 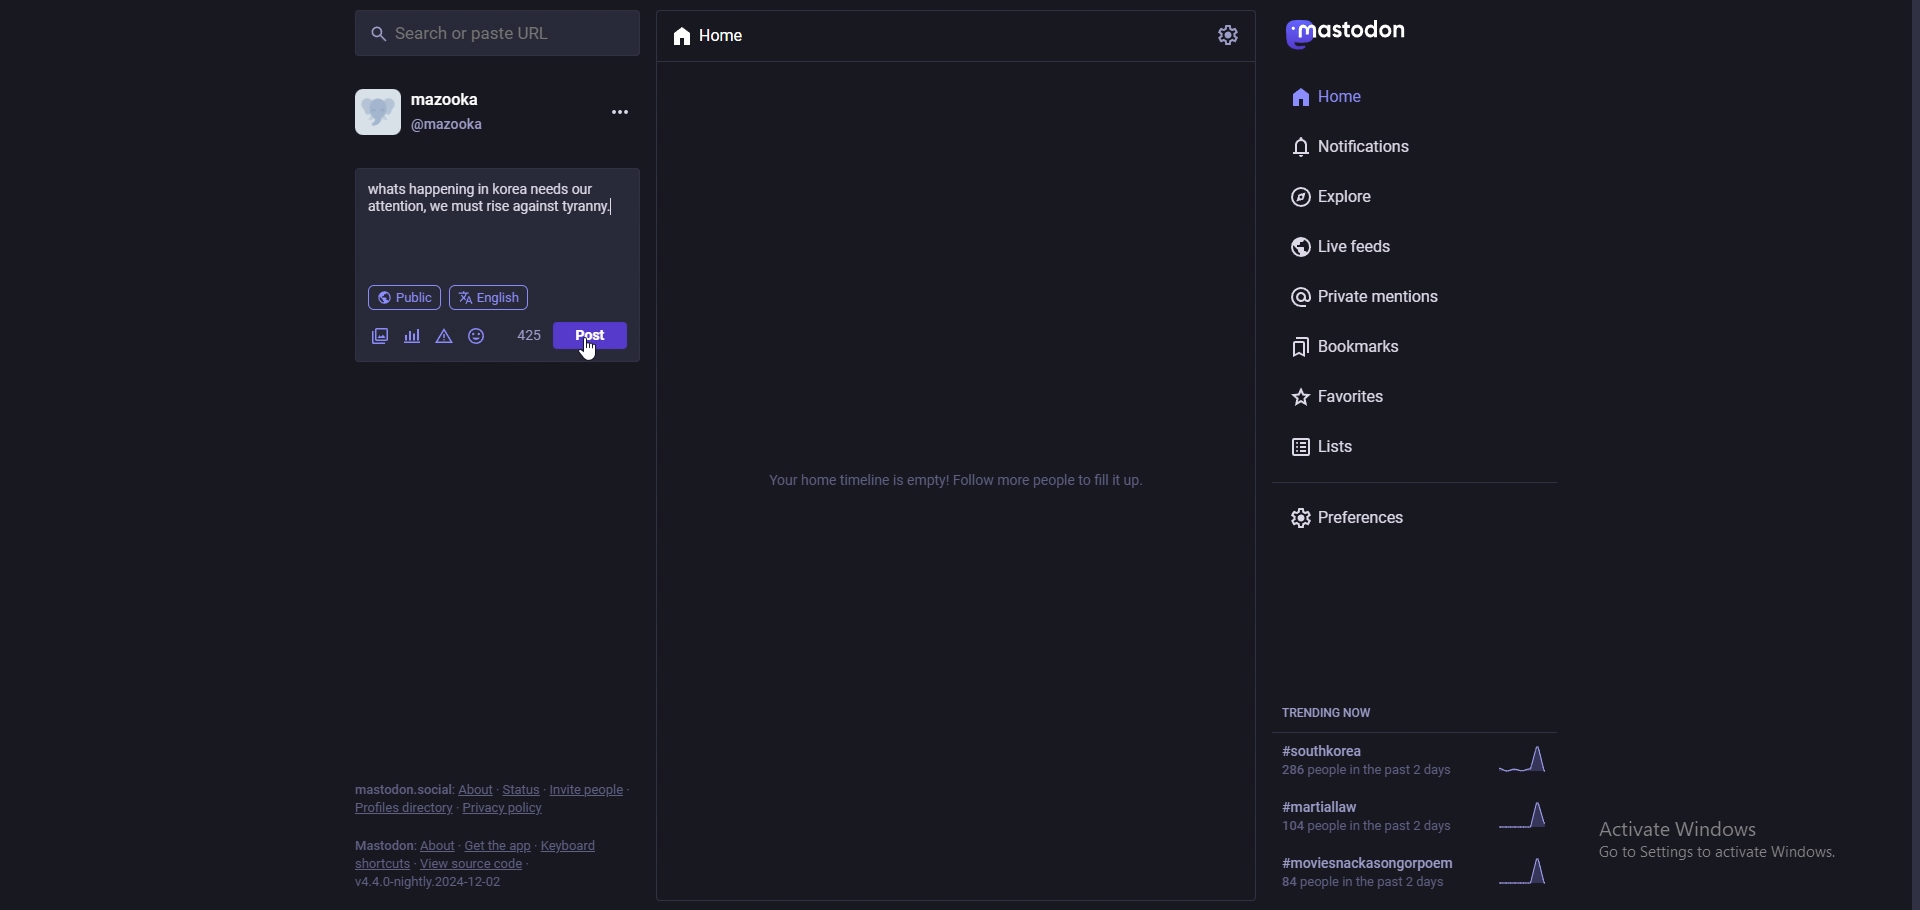 I want to click on home, so click(x=1378, y=94).